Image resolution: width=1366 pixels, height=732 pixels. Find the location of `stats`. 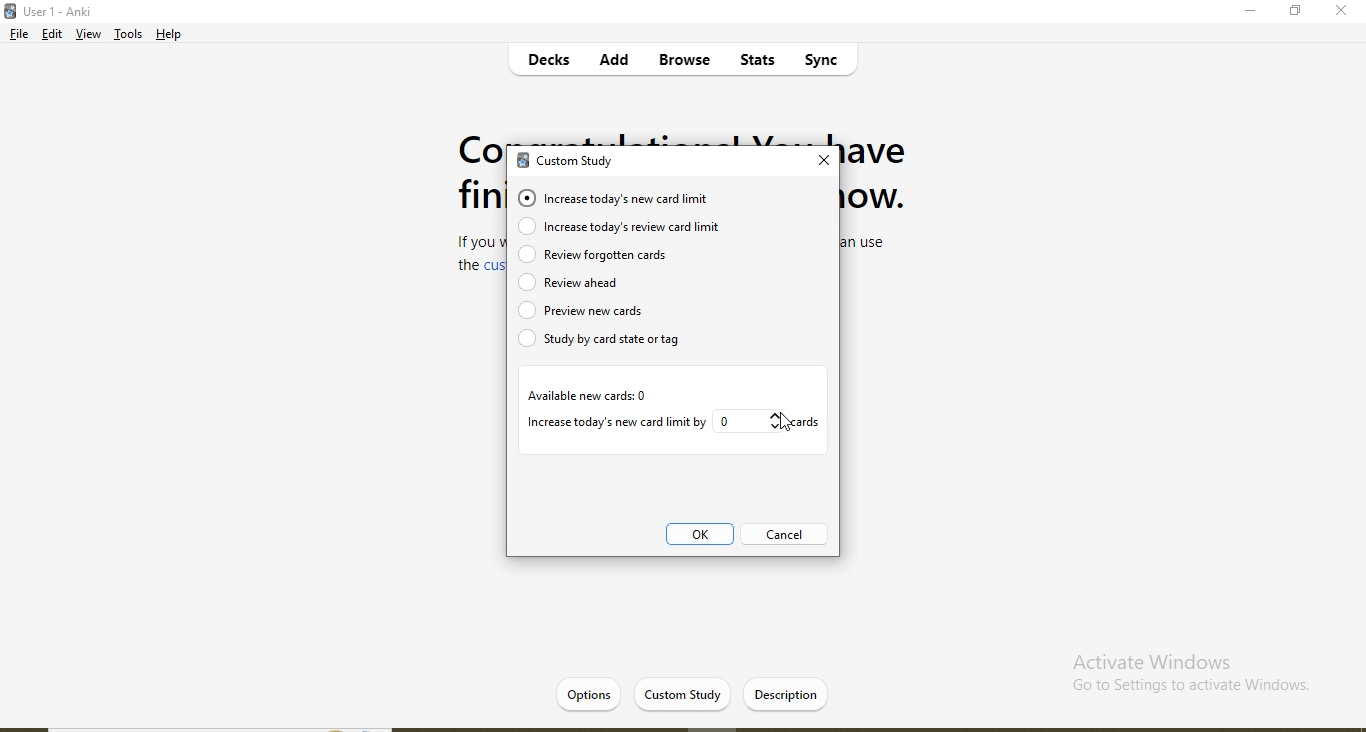

stats is located at coordinates (754, 63).